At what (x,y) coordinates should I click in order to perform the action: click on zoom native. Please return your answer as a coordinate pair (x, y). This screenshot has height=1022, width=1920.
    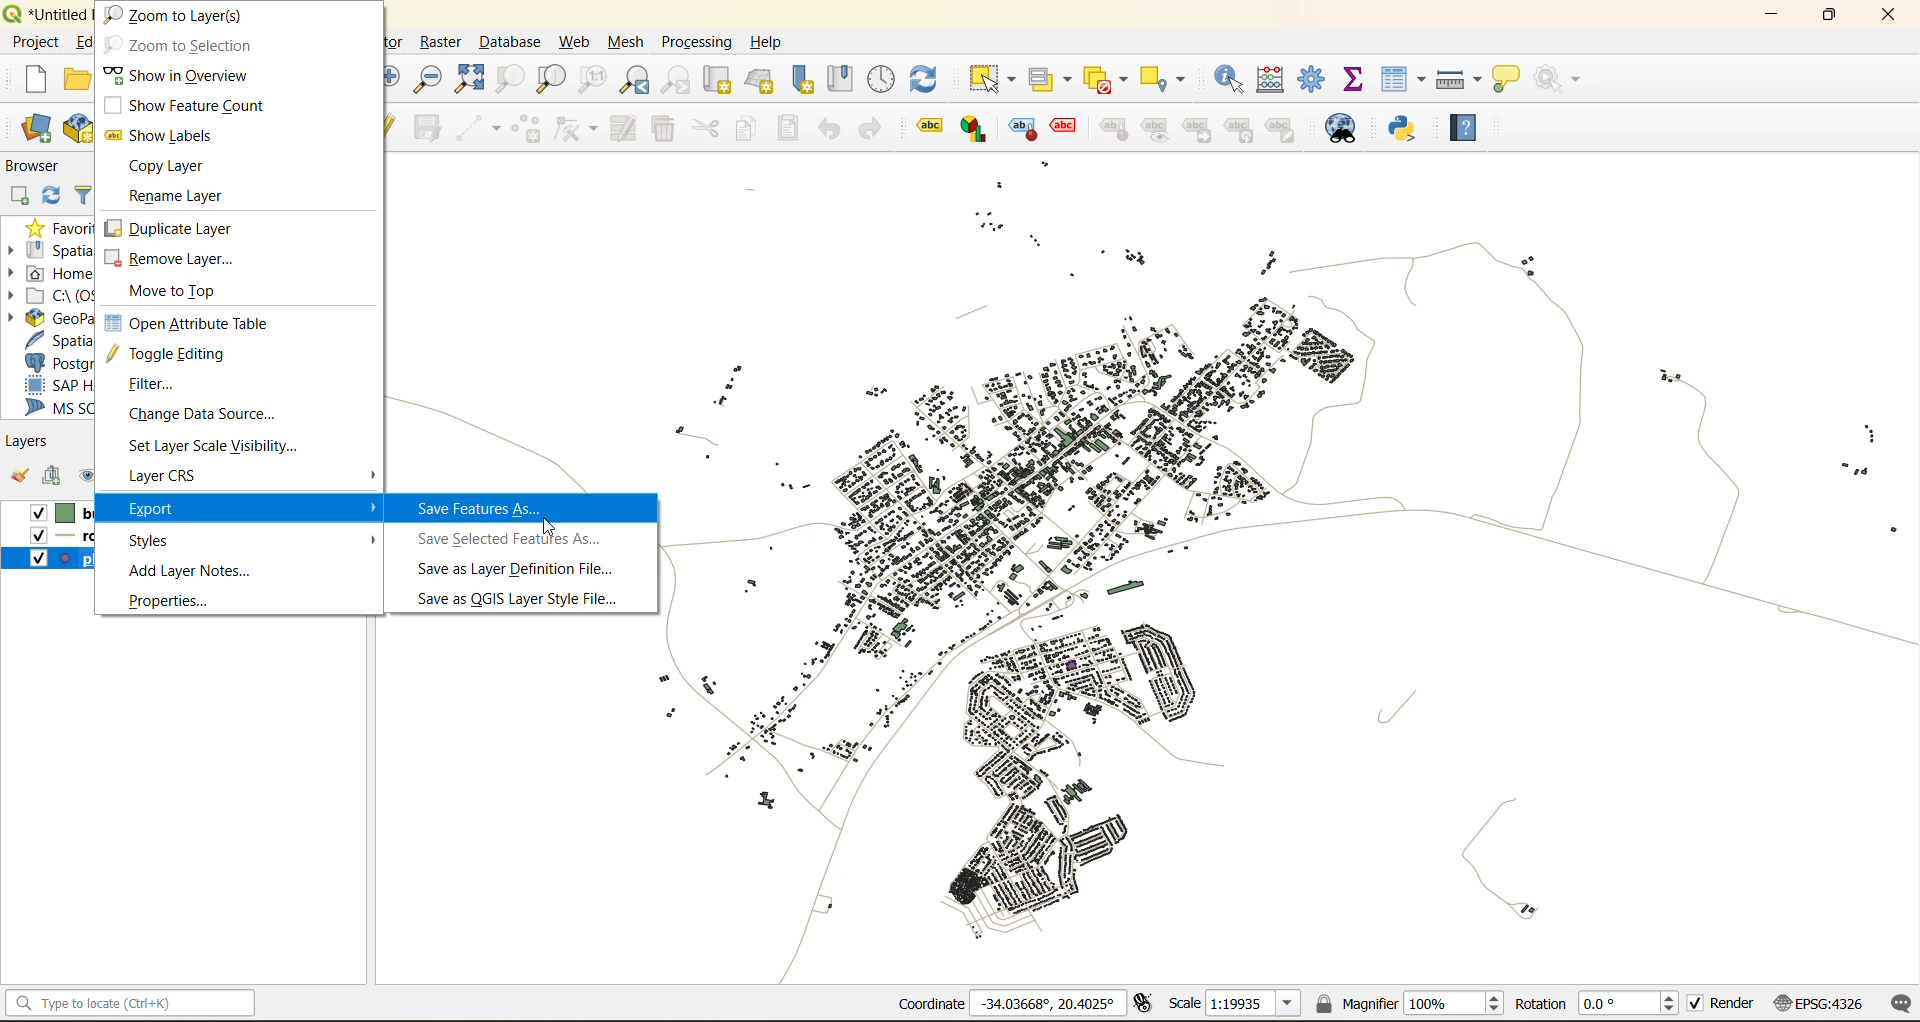
    Looking at the image, I should click on (598, 80).